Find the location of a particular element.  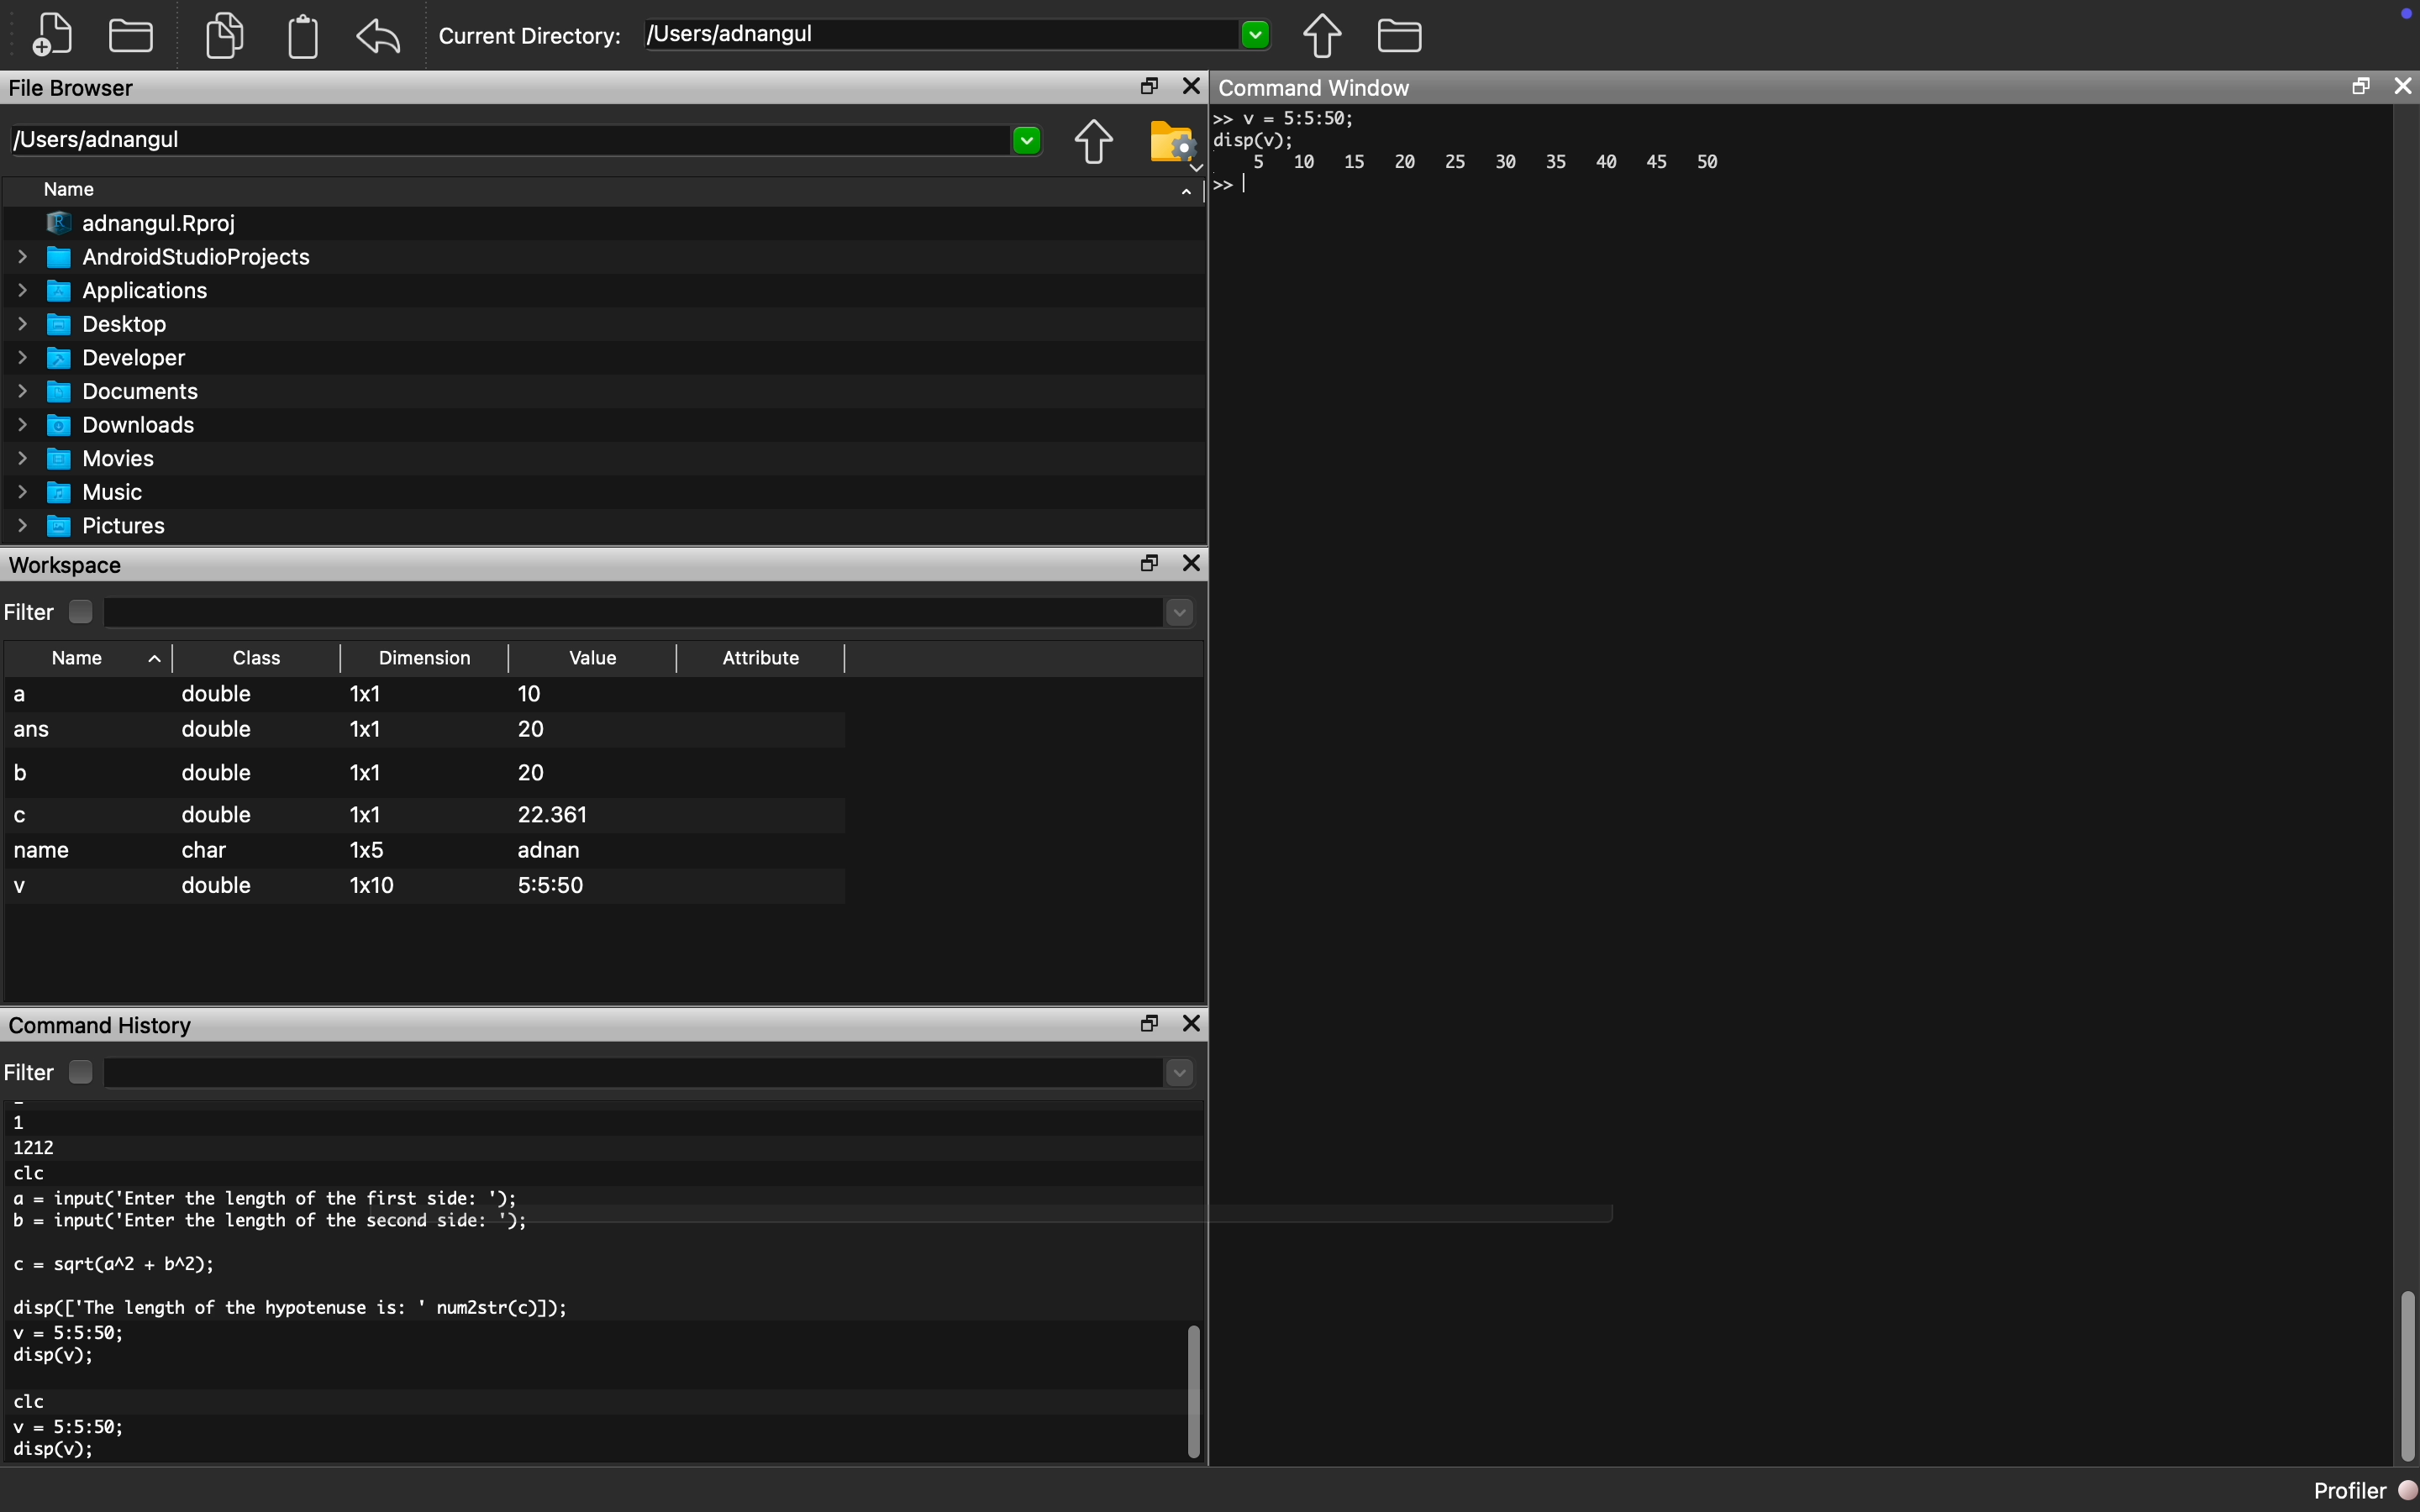

double is located at coordinates (221, 729).